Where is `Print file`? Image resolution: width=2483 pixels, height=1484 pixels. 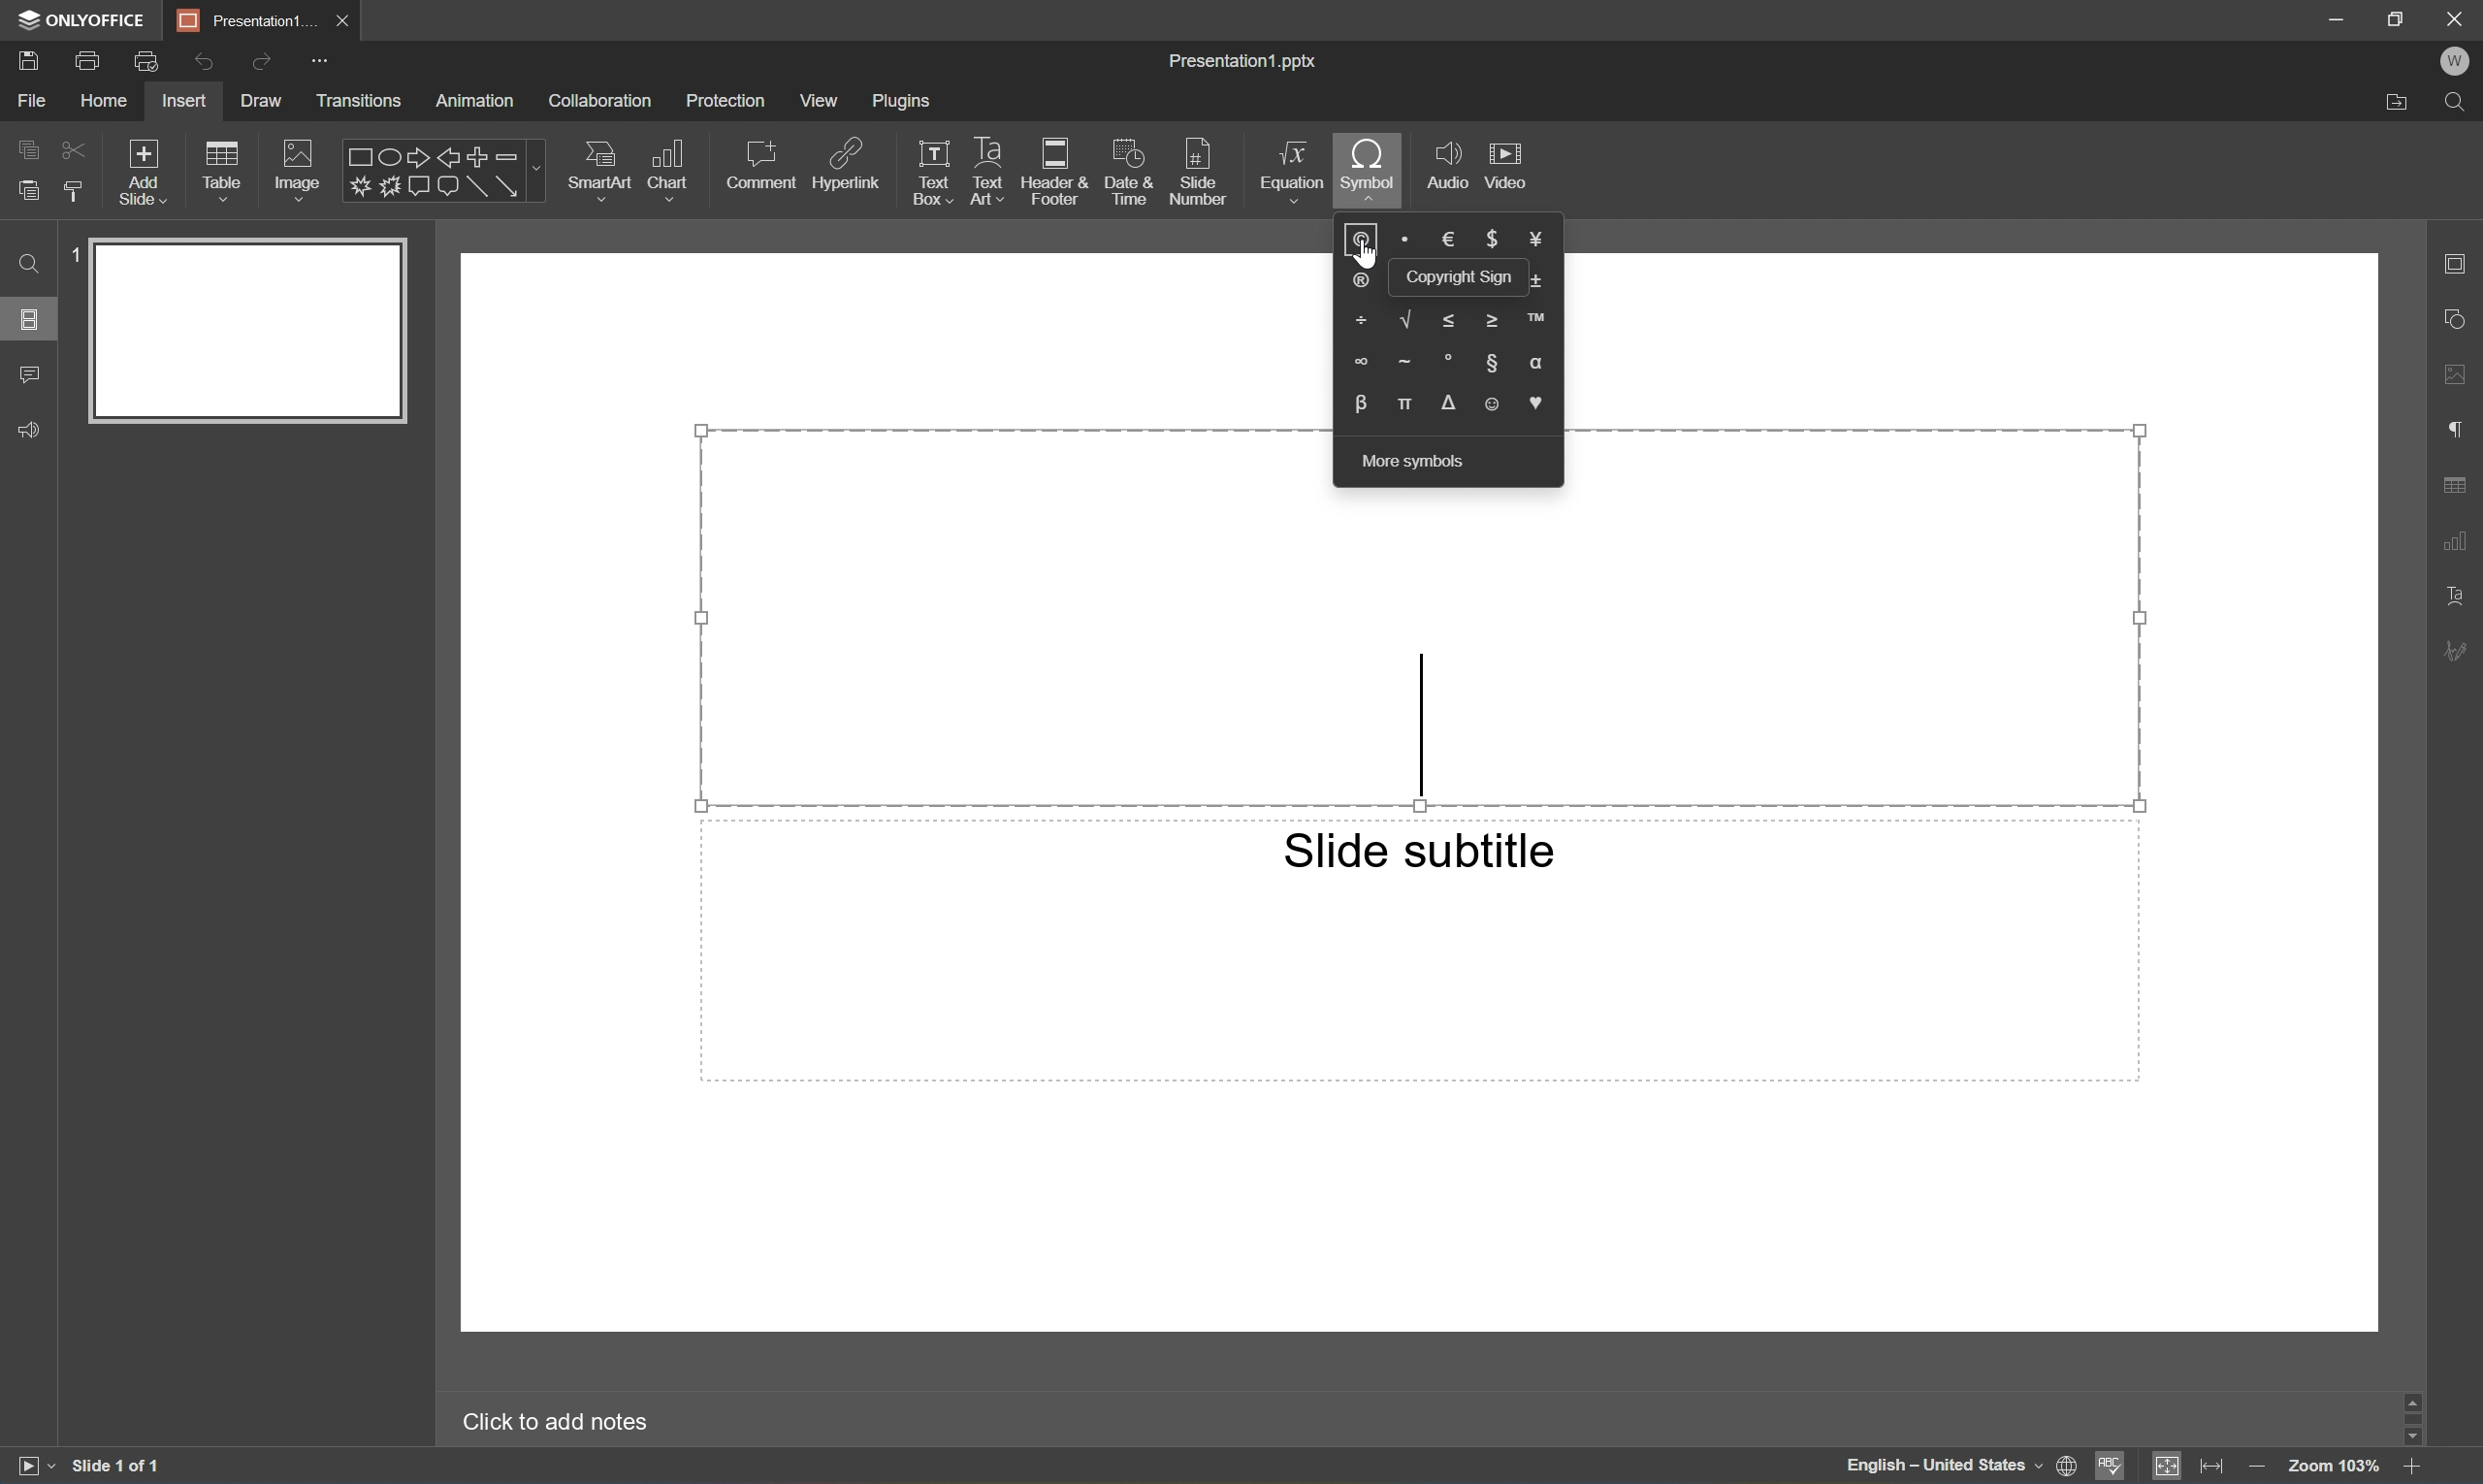 Print file is located at coordinates (89, 58).